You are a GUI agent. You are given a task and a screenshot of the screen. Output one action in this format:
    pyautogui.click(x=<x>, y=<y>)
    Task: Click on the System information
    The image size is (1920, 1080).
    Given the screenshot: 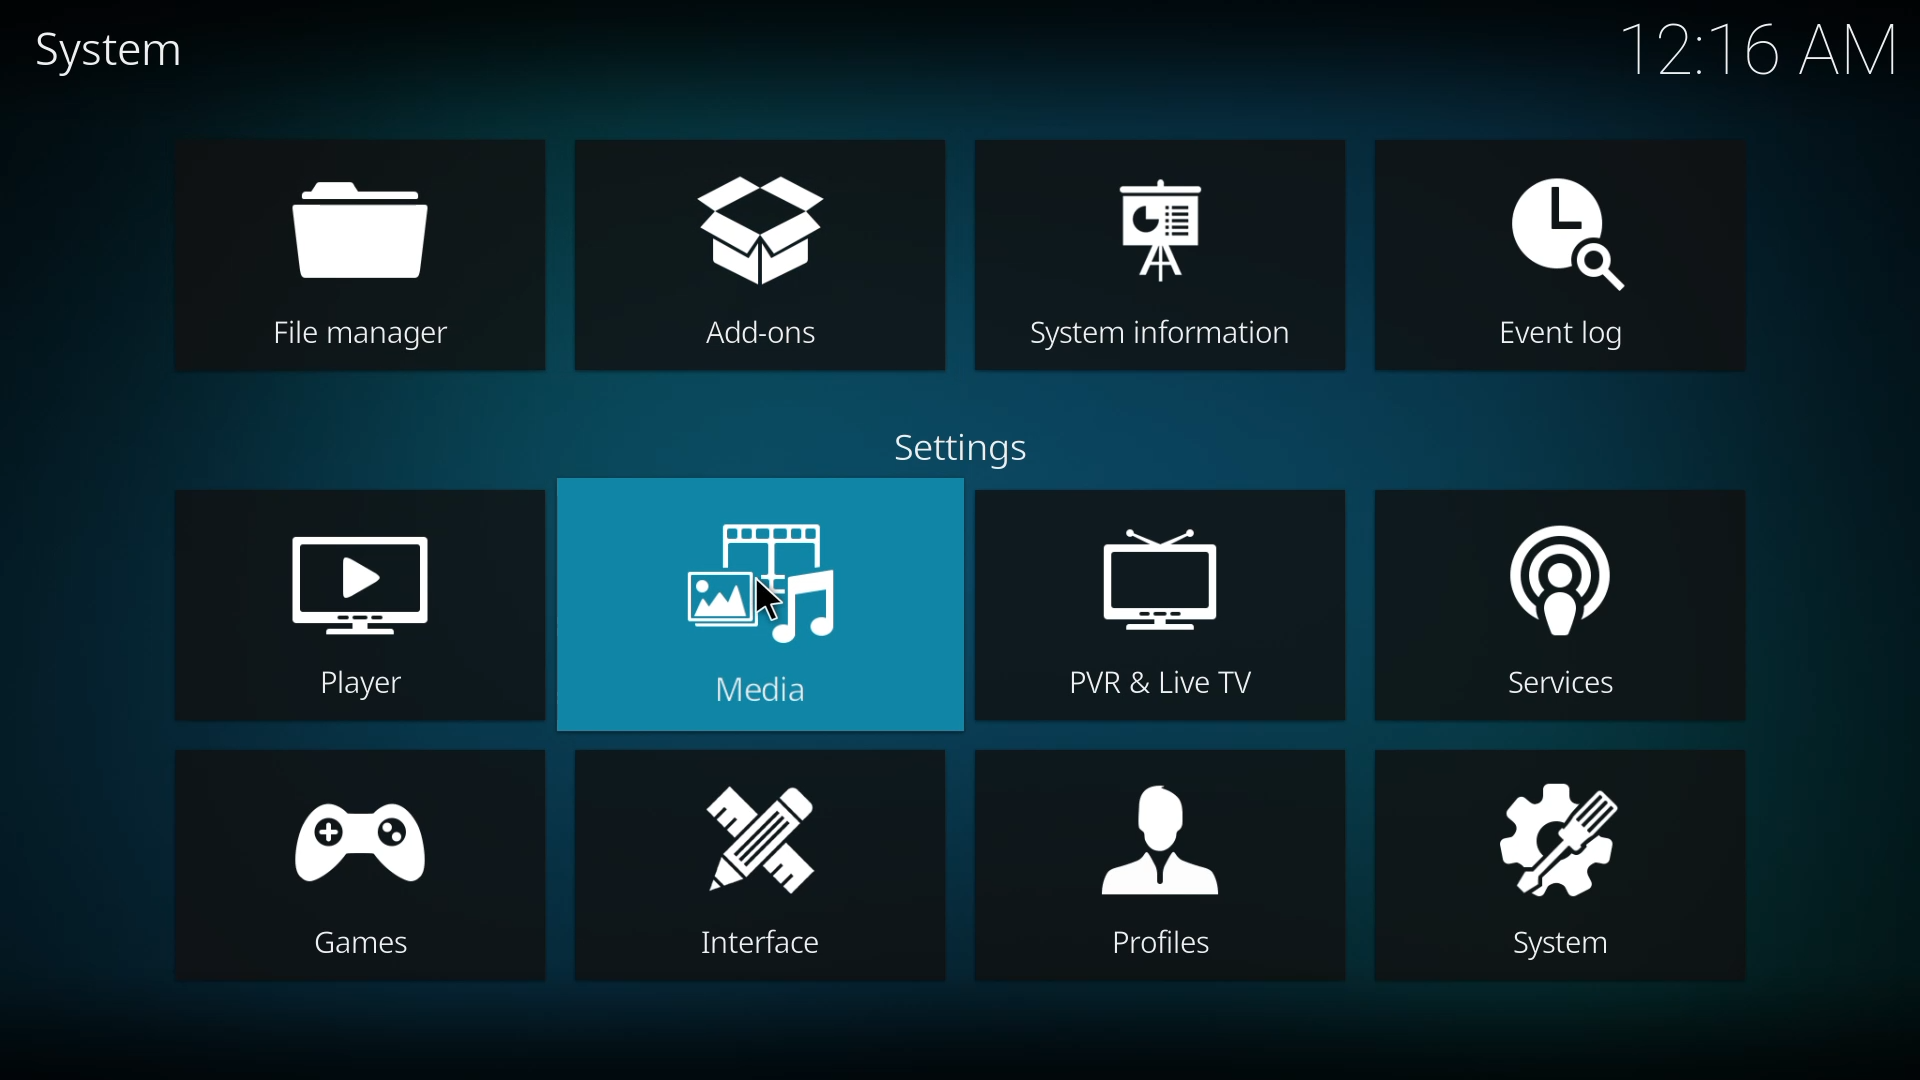 What is the action you would take?
    pyautogui.click(x=1162, y=334)
    